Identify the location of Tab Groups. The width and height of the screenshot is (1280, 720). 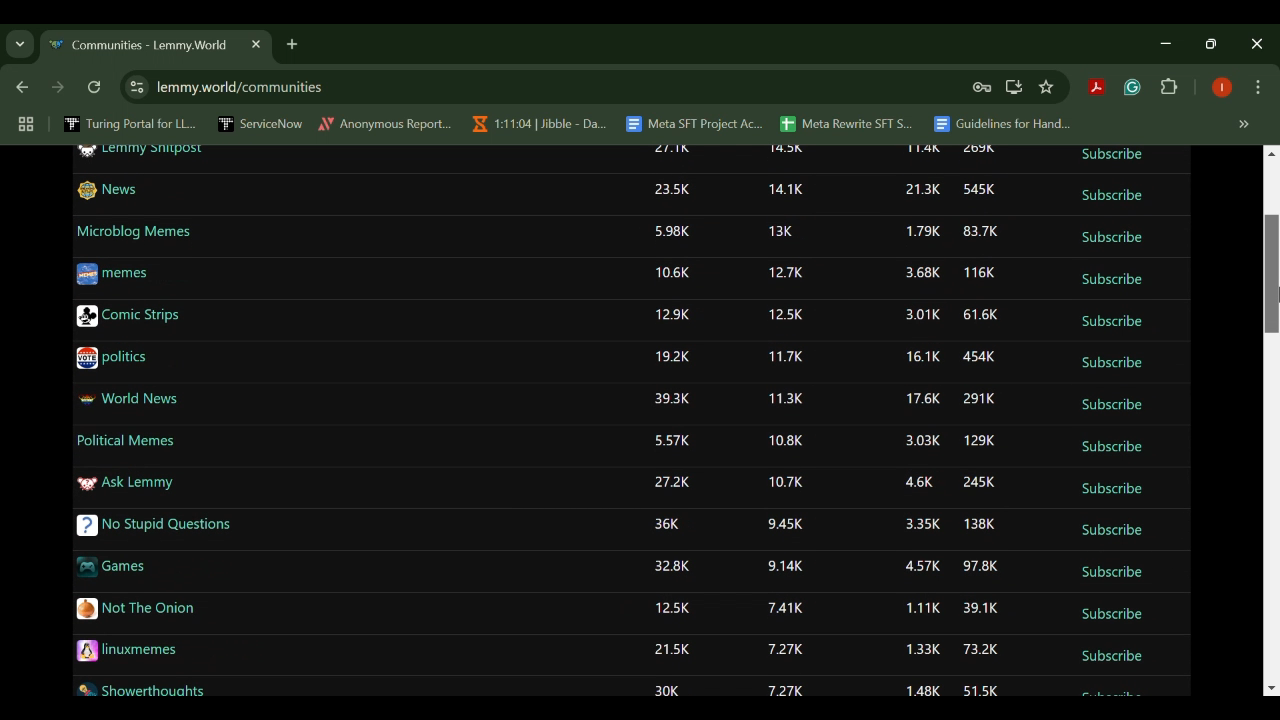
(23, 125).